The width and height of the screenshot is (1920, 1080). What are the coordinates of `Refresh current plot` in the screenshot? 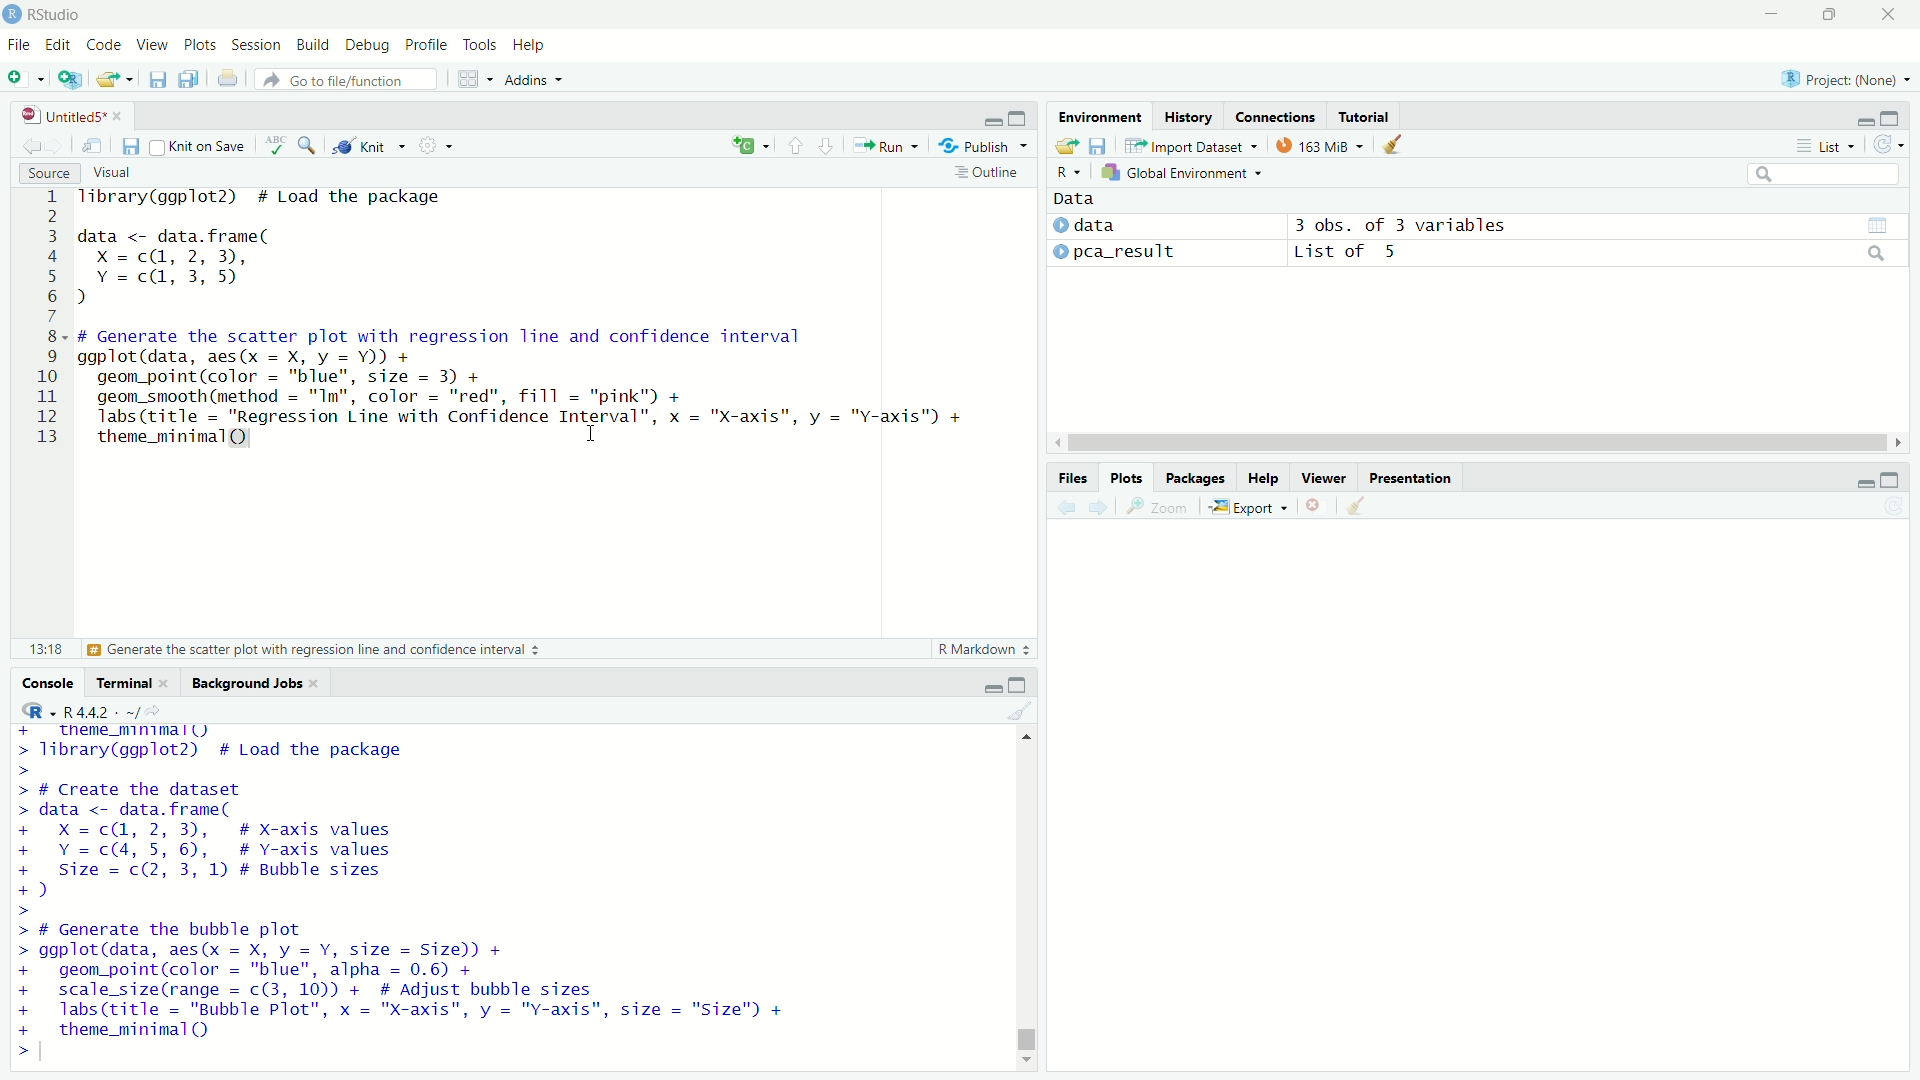 It's located at (1894, 505).